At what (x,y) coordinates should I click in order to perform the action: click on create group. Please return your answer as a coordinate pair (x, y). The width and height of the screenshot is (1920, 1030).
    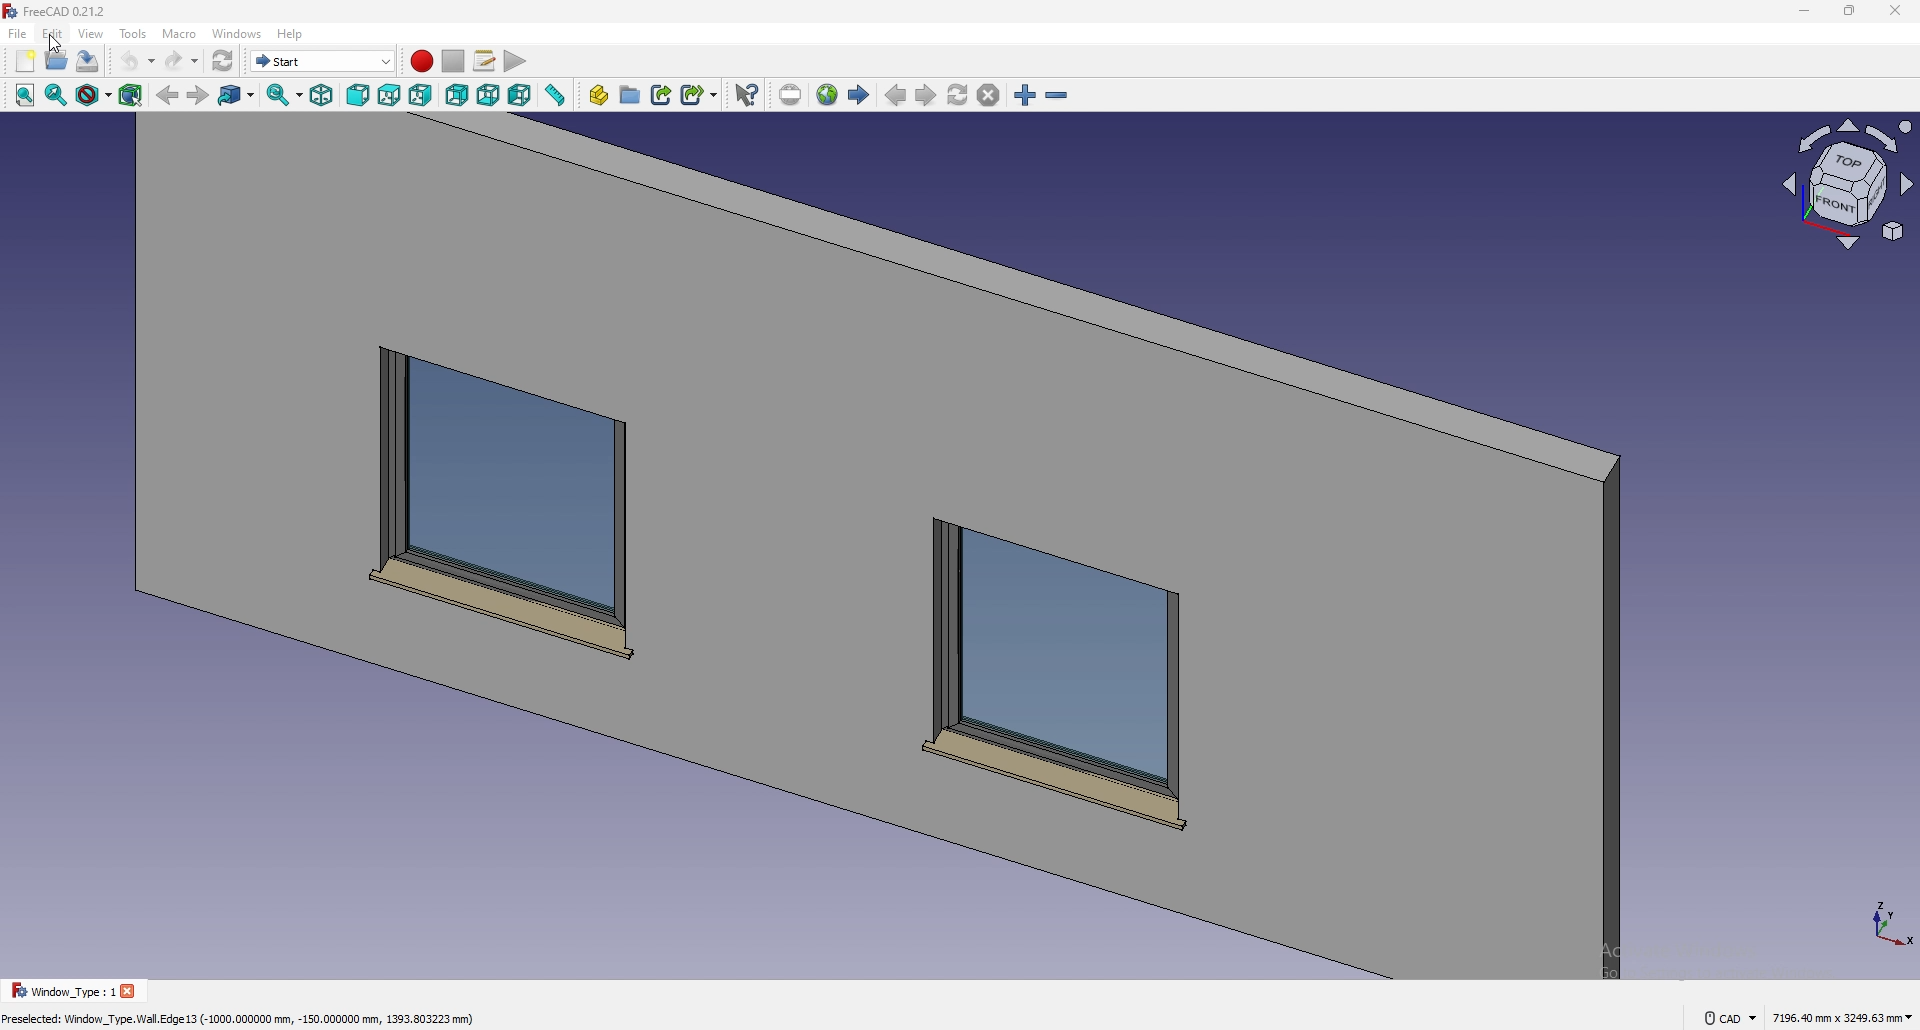
    Looking at the image, I should click on (632, 94).